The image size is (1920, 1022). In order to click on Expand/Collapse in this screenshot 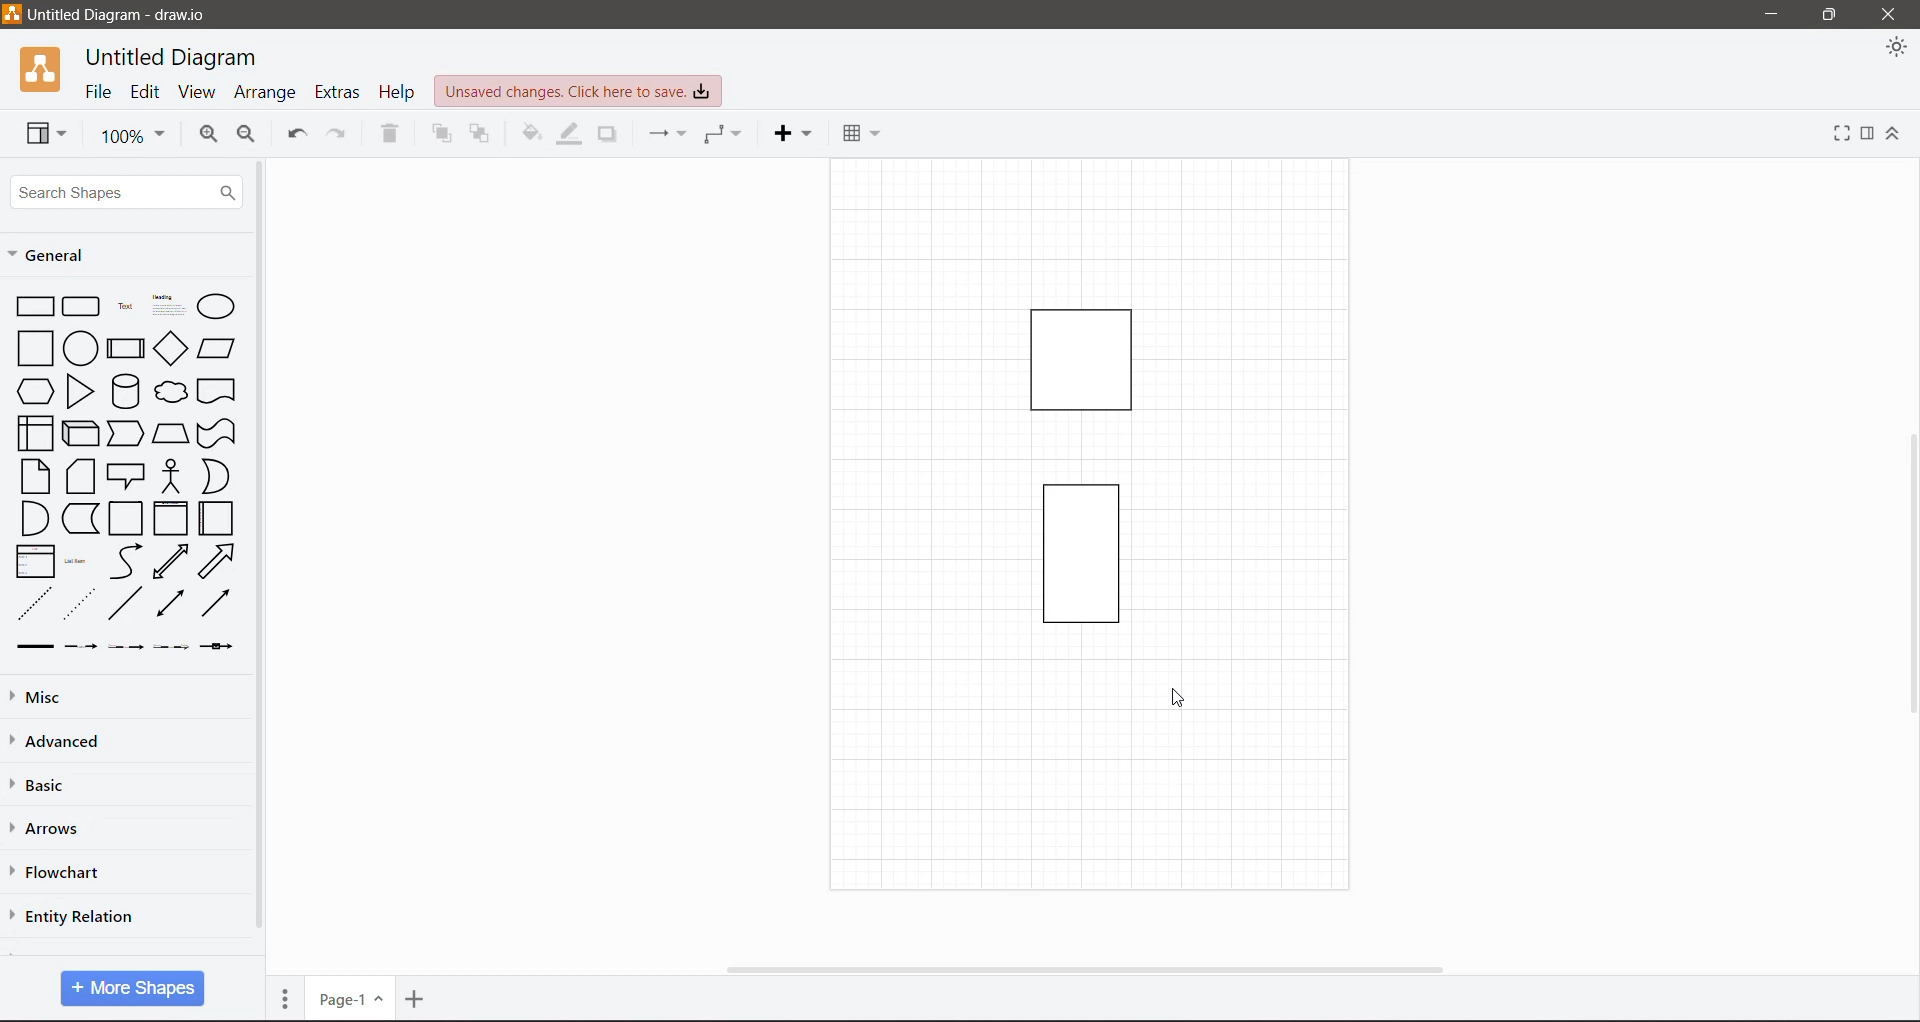, I will do `click(1895, 134)`.